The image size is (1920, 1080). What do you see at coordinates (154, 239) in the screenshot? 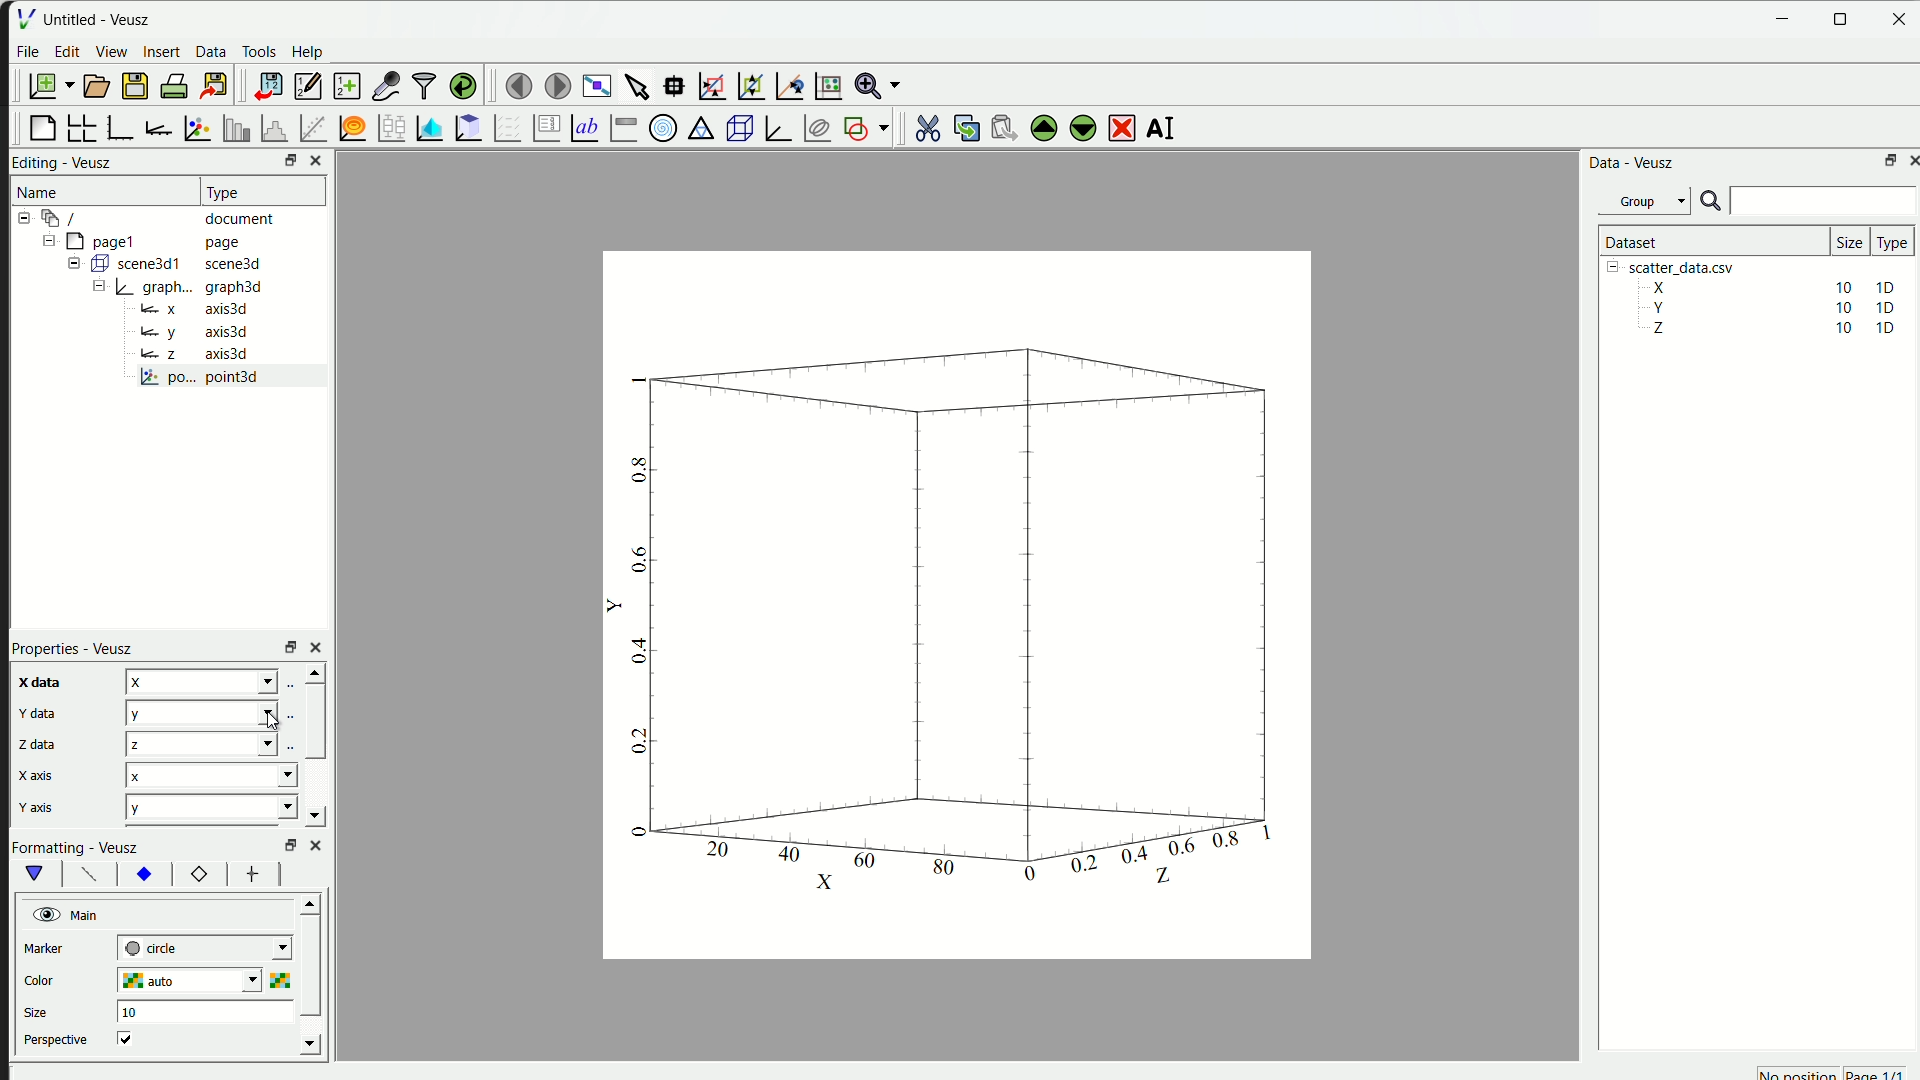
I see `= [MY pagel page` at bounding box center [154, 239].